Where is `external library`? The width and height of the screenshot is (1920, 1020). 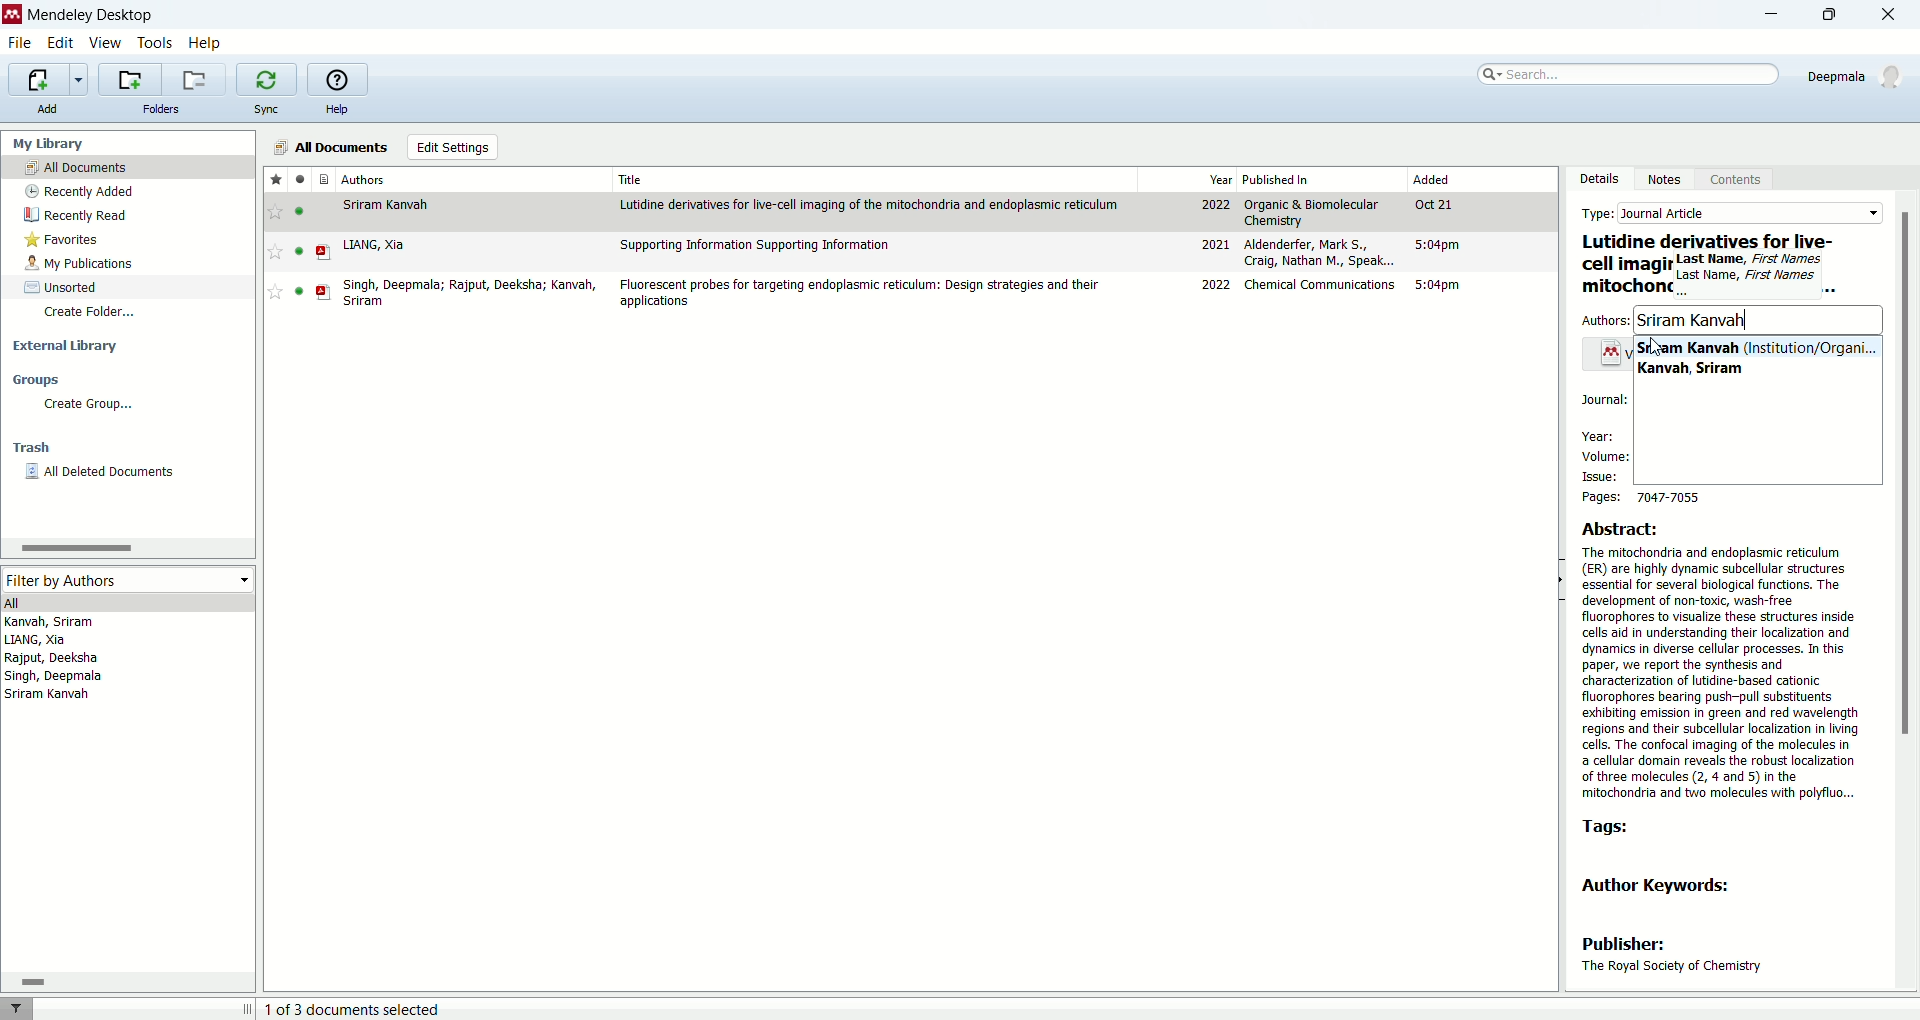
external library is located at coordinates (66, 344).